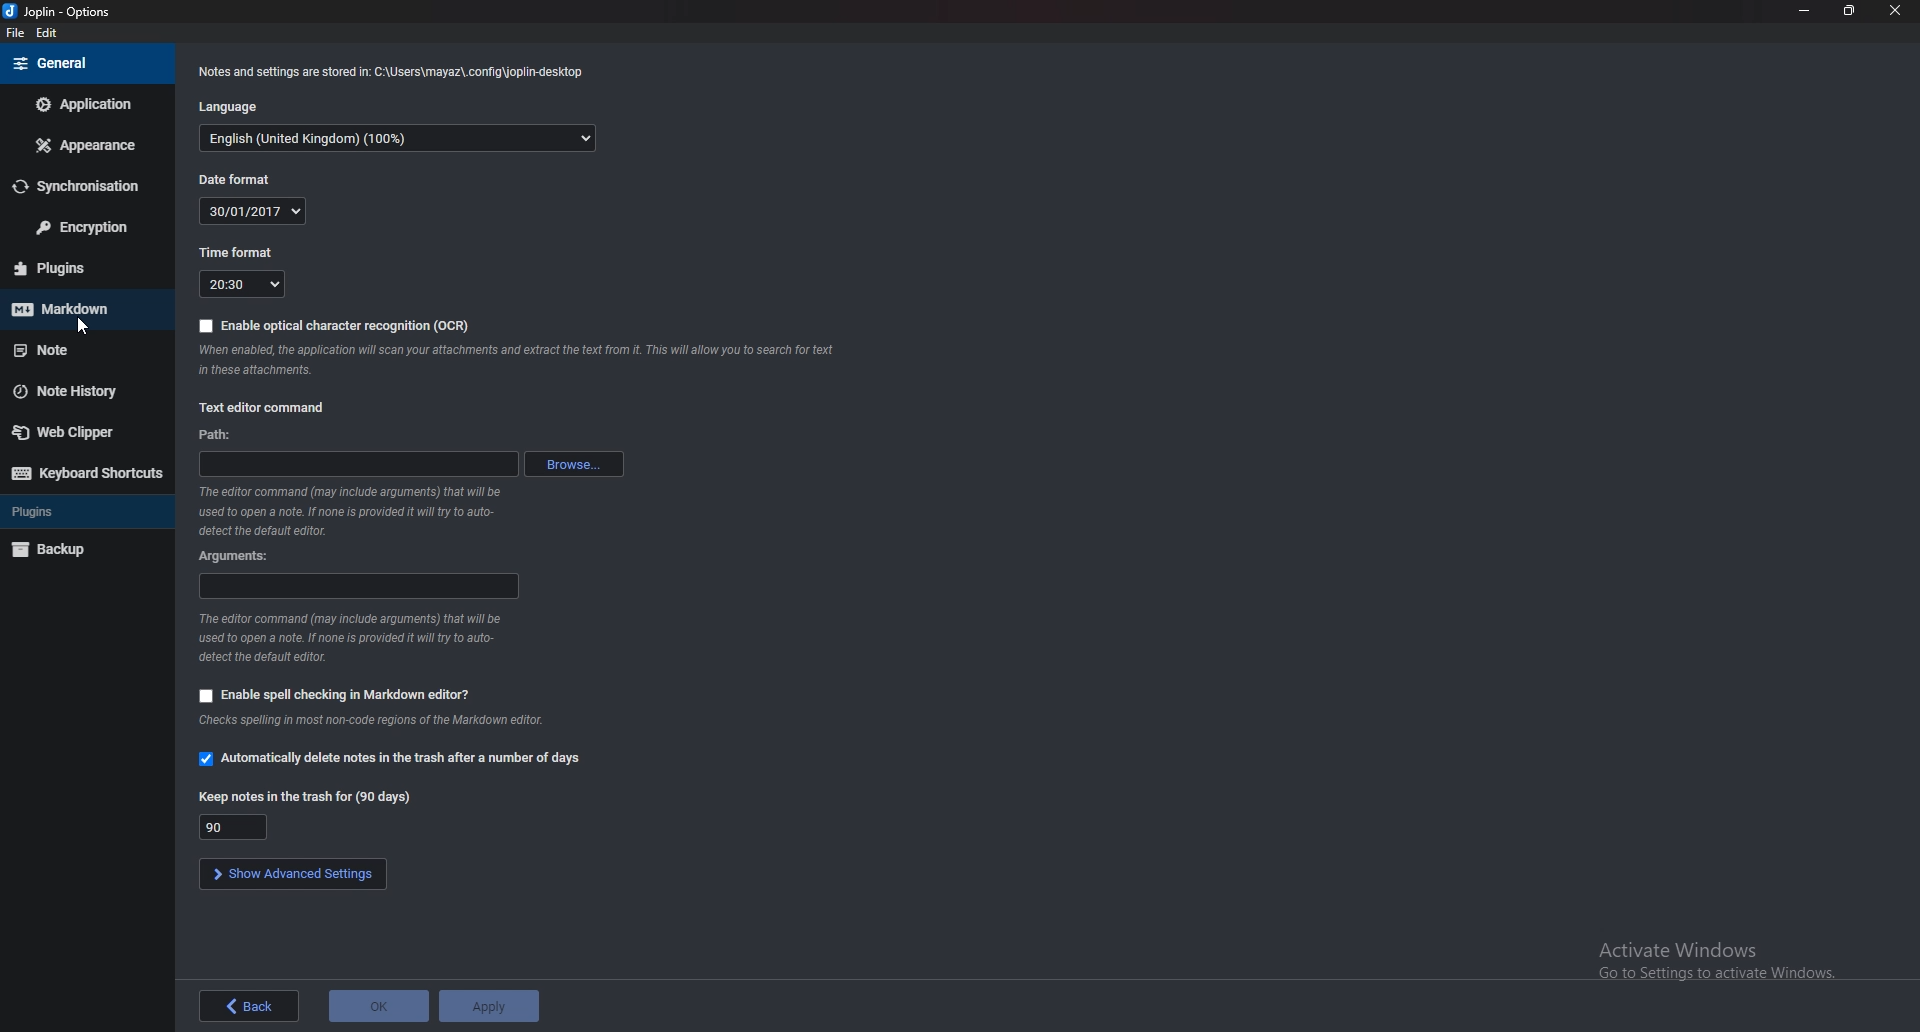  Describe the element at coordinates (221, 434) in the screenshot. I see `path` at that location.